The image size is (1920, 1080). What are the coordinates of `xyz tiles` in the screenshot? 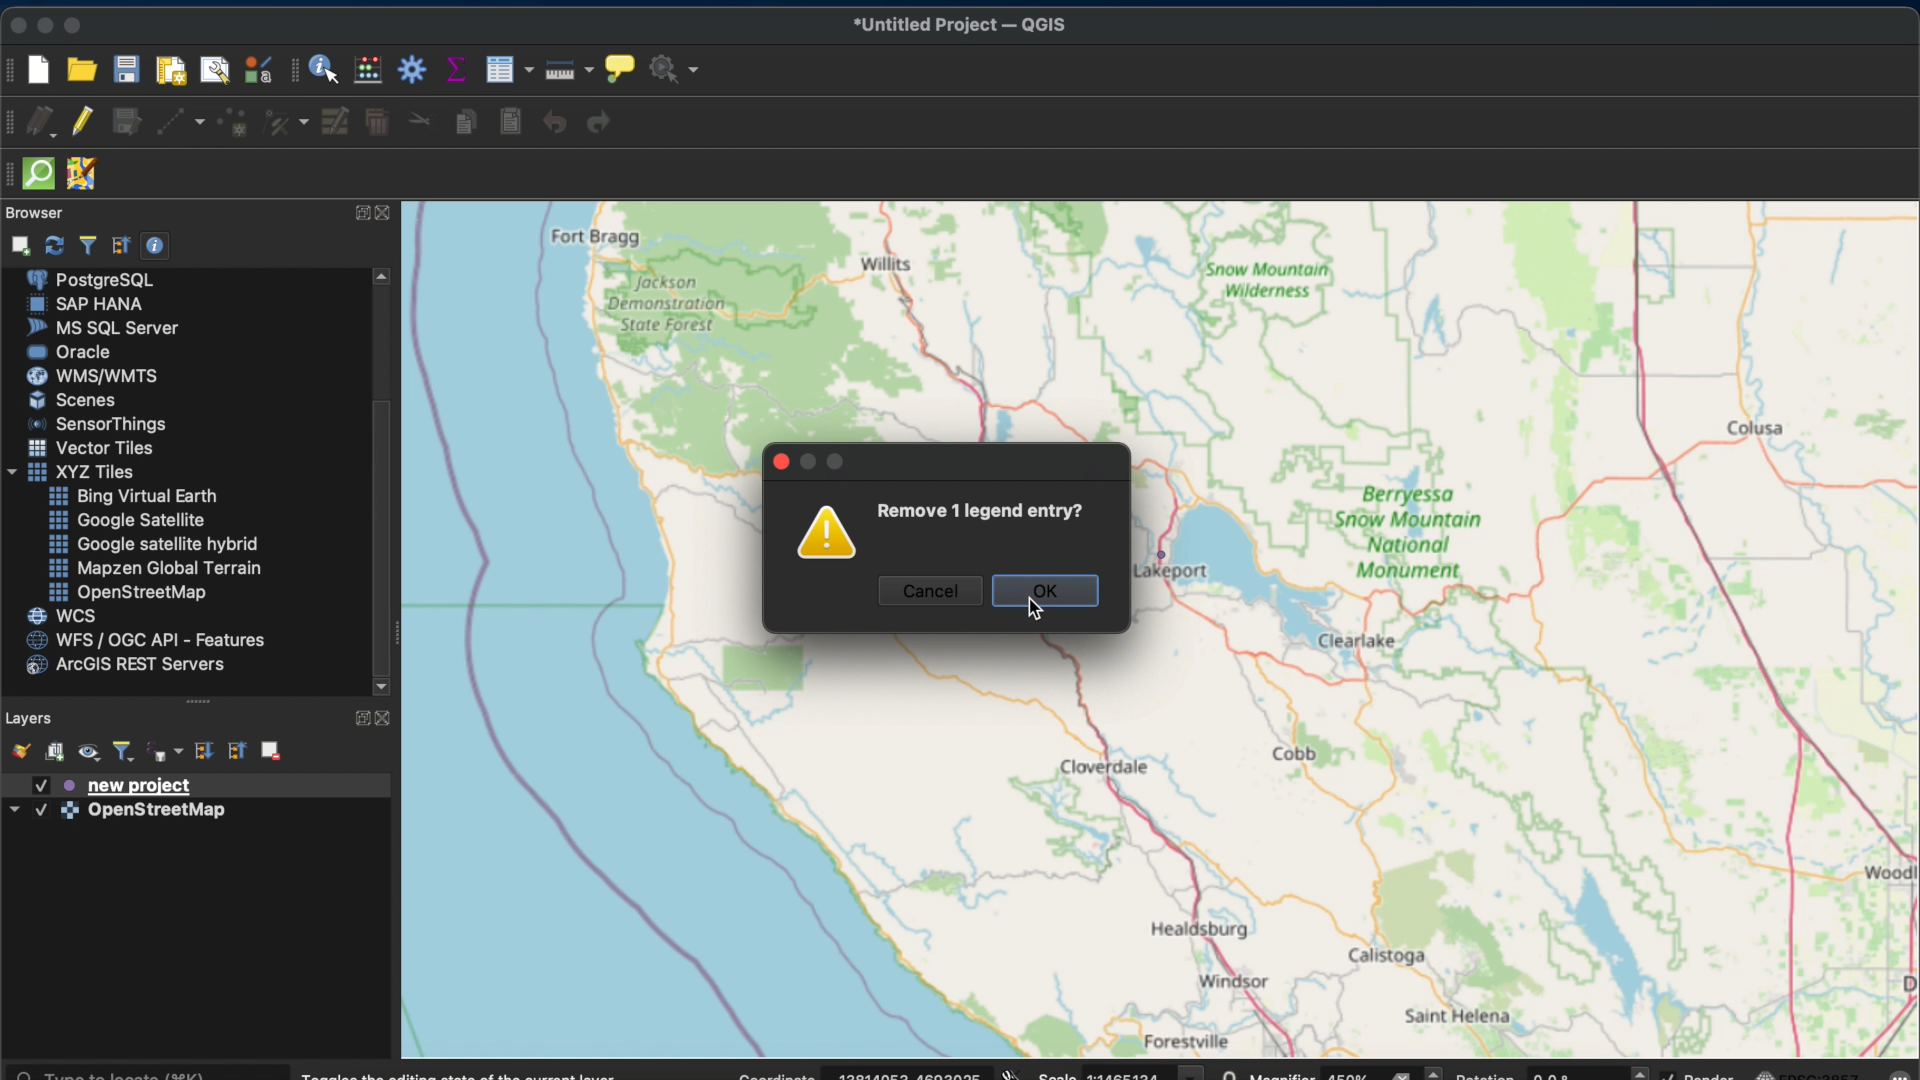 It's located at (68, 473).